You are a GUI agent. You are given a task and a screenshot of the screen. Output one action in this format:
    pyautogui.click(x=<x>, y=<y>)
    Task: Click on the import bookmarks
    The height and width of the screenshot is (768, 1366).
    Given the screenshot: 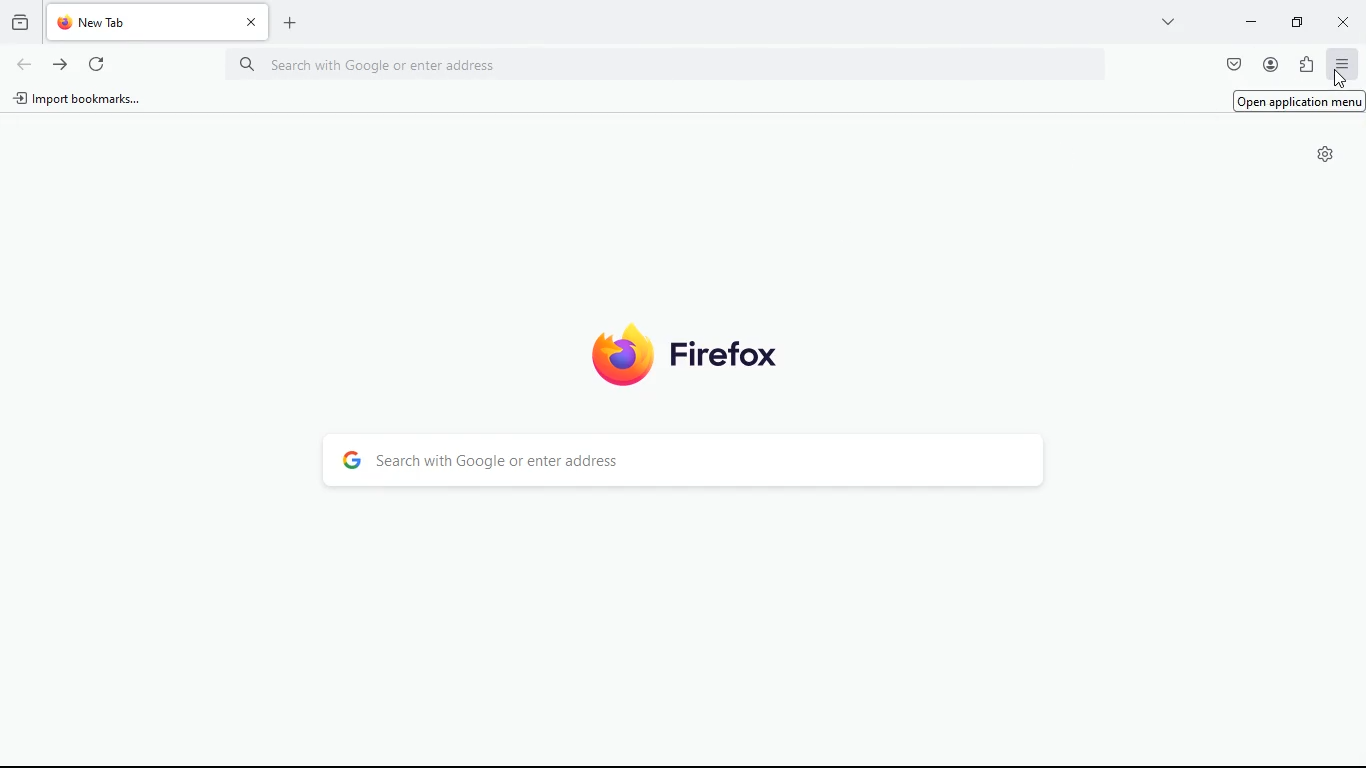 What is the action you would take?
    pyautogui.click(x=79, y=100)
    